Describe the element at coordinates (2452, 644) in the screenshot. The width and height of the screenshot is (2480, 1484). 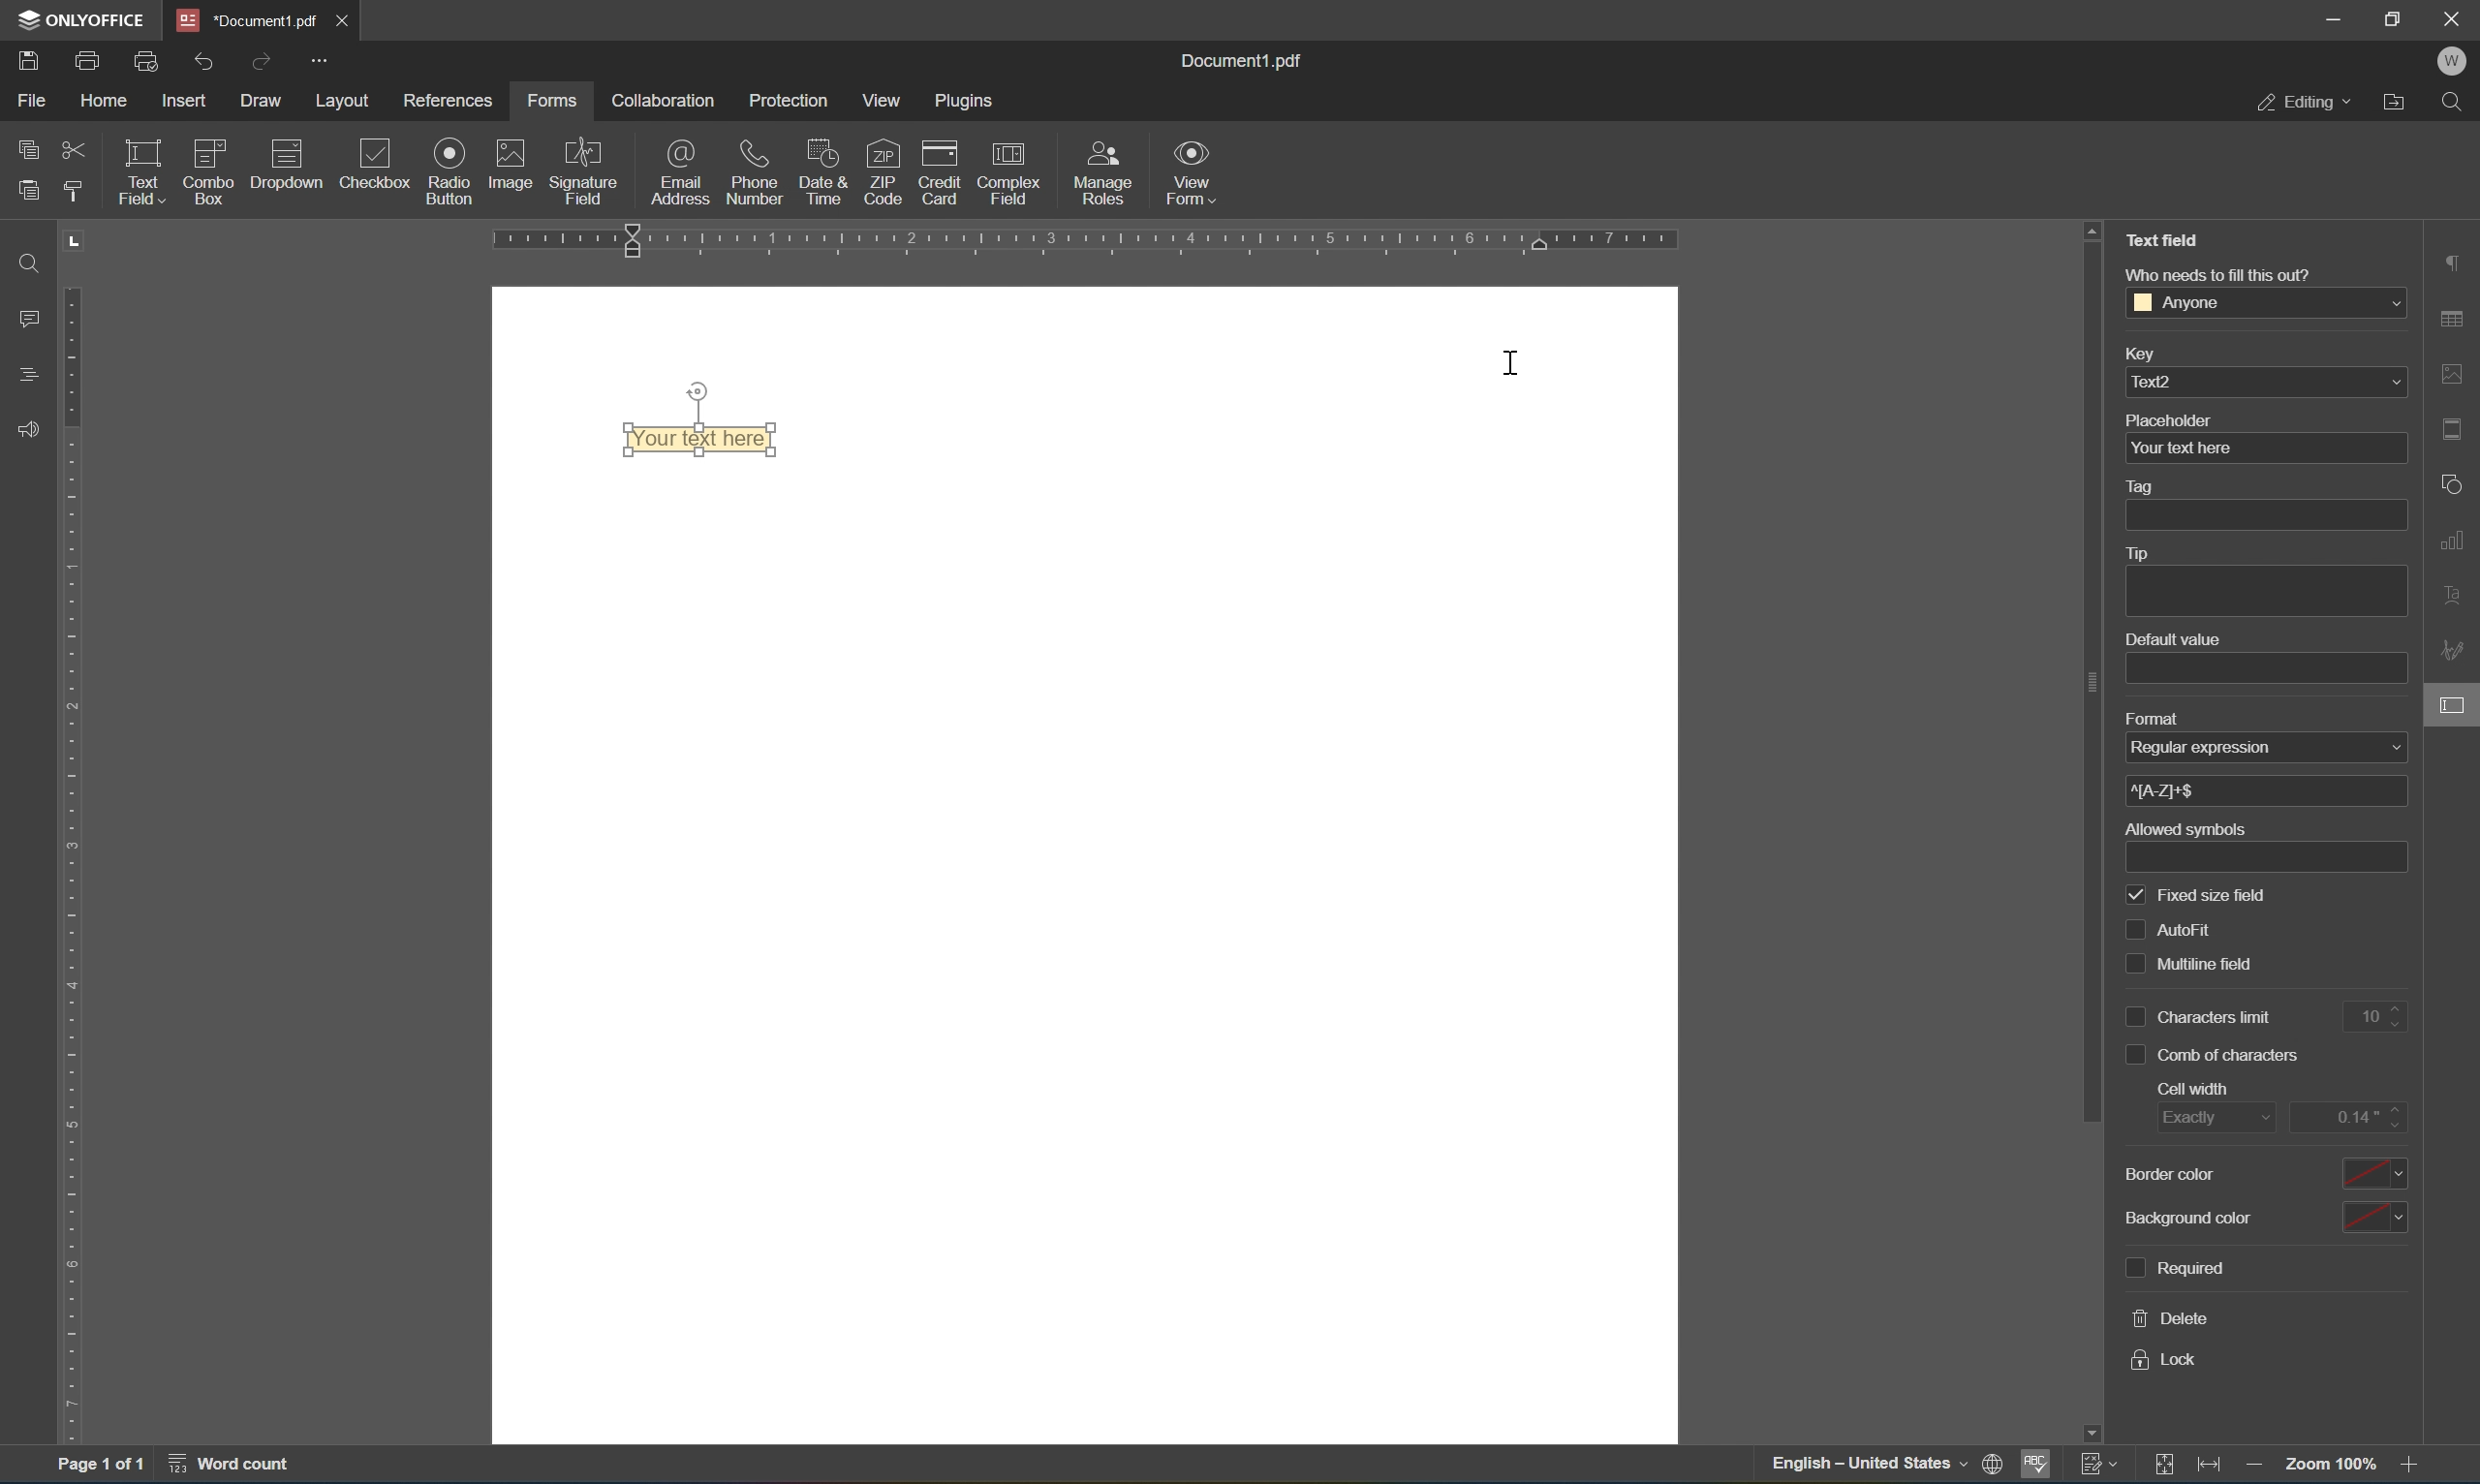
I see `signature settings` at that location.